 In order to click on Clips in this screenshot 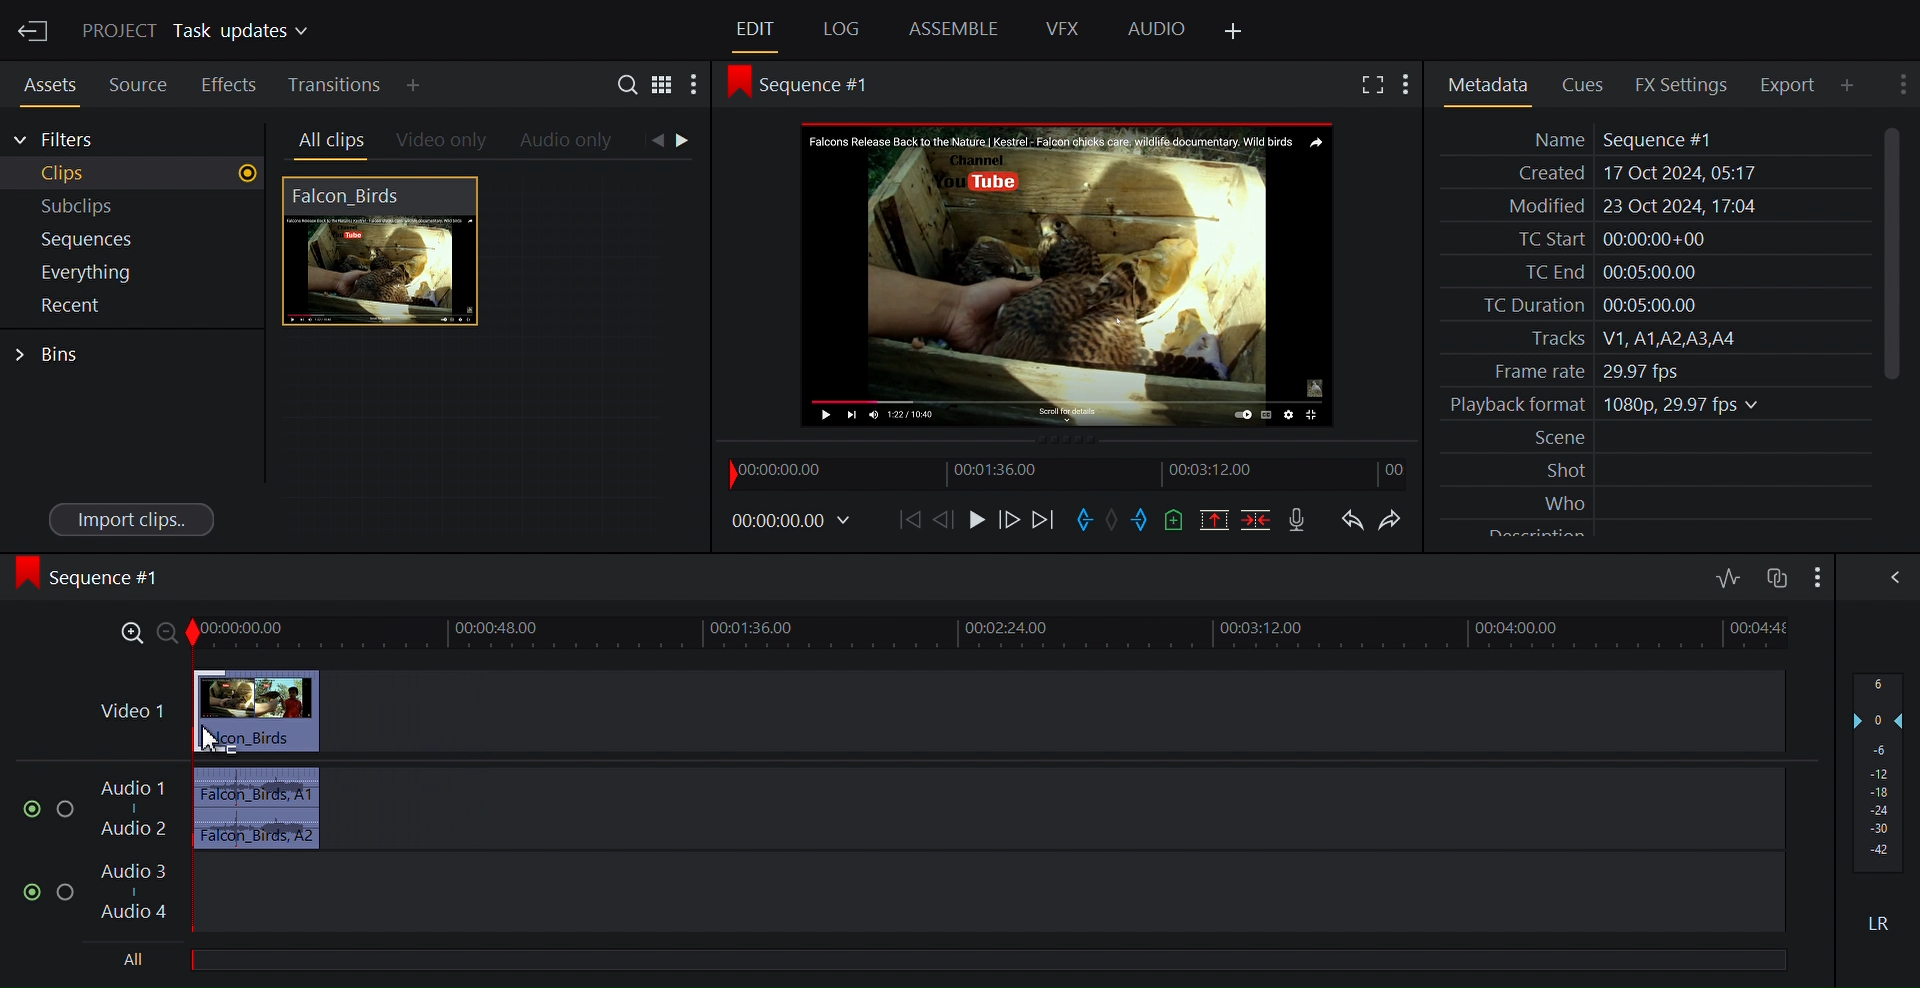, I will do `click(134, 174)`.